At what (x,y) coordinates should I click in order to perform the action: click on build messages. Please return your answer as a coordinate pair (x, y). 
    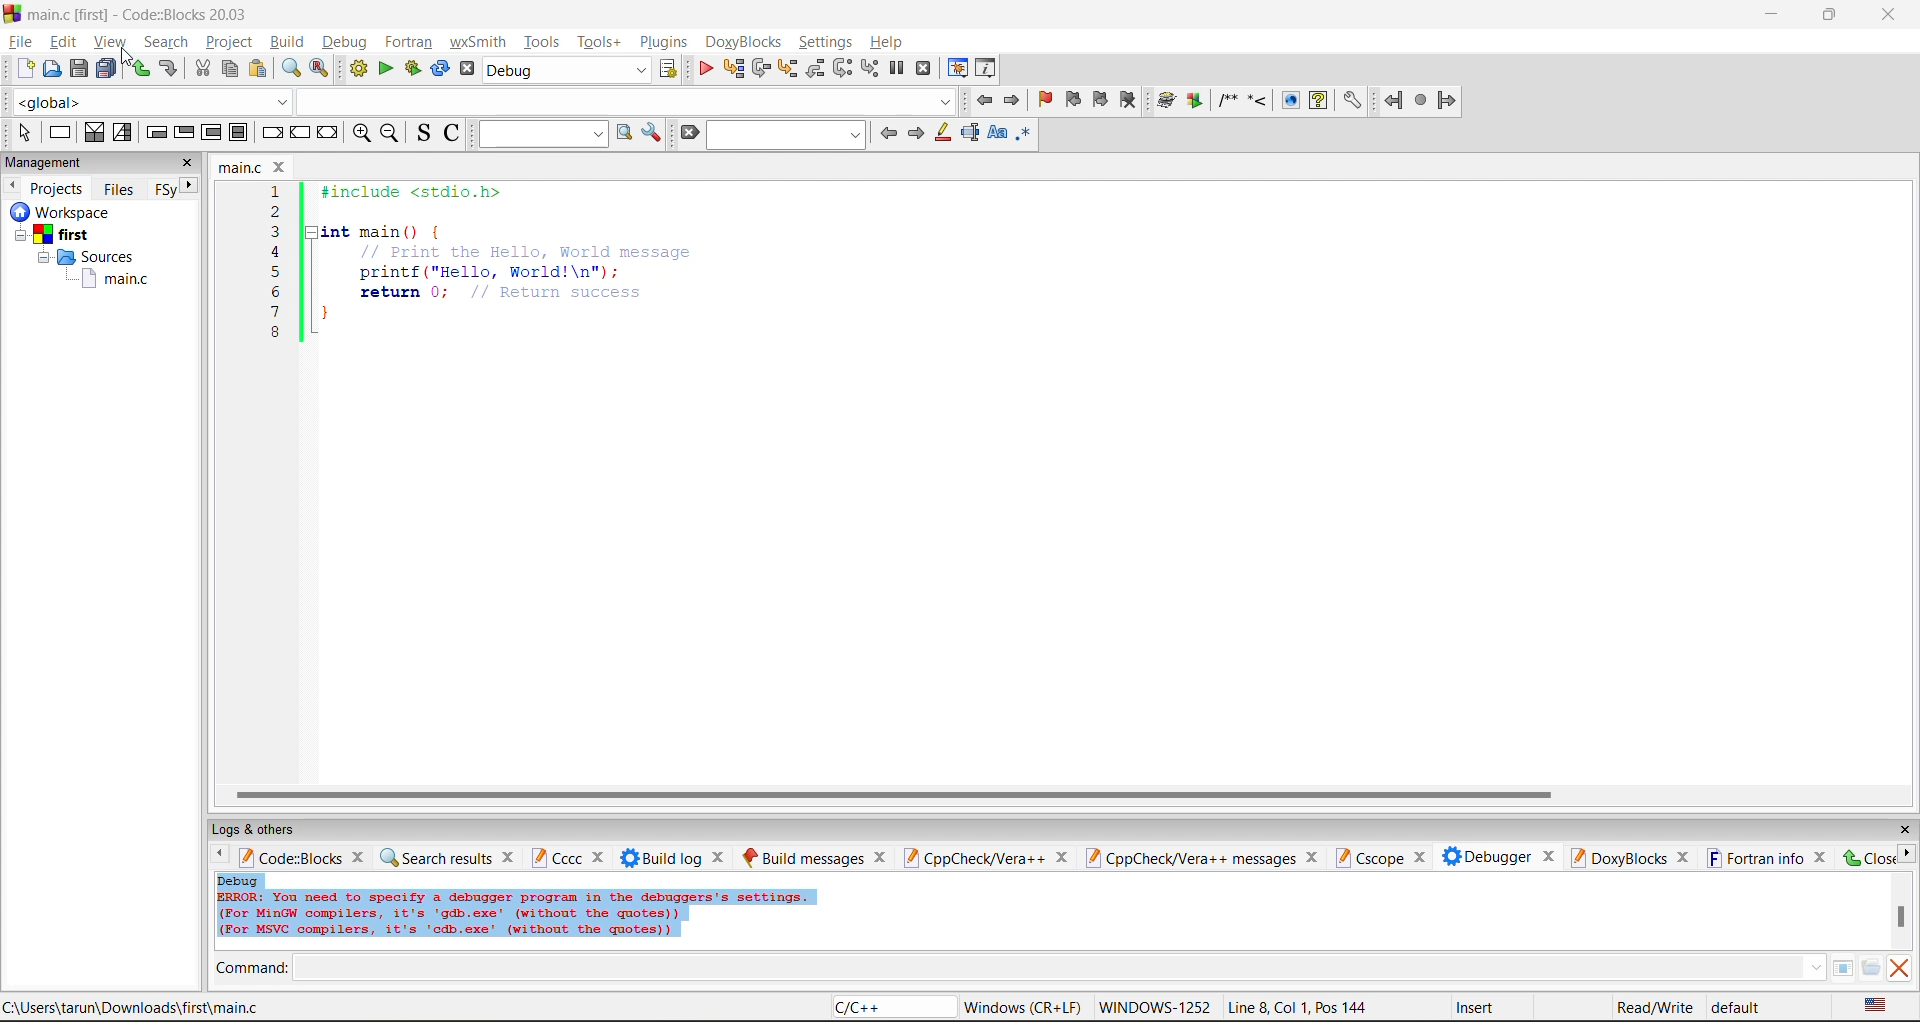
    Looking at the image, I should click on (812, 855).